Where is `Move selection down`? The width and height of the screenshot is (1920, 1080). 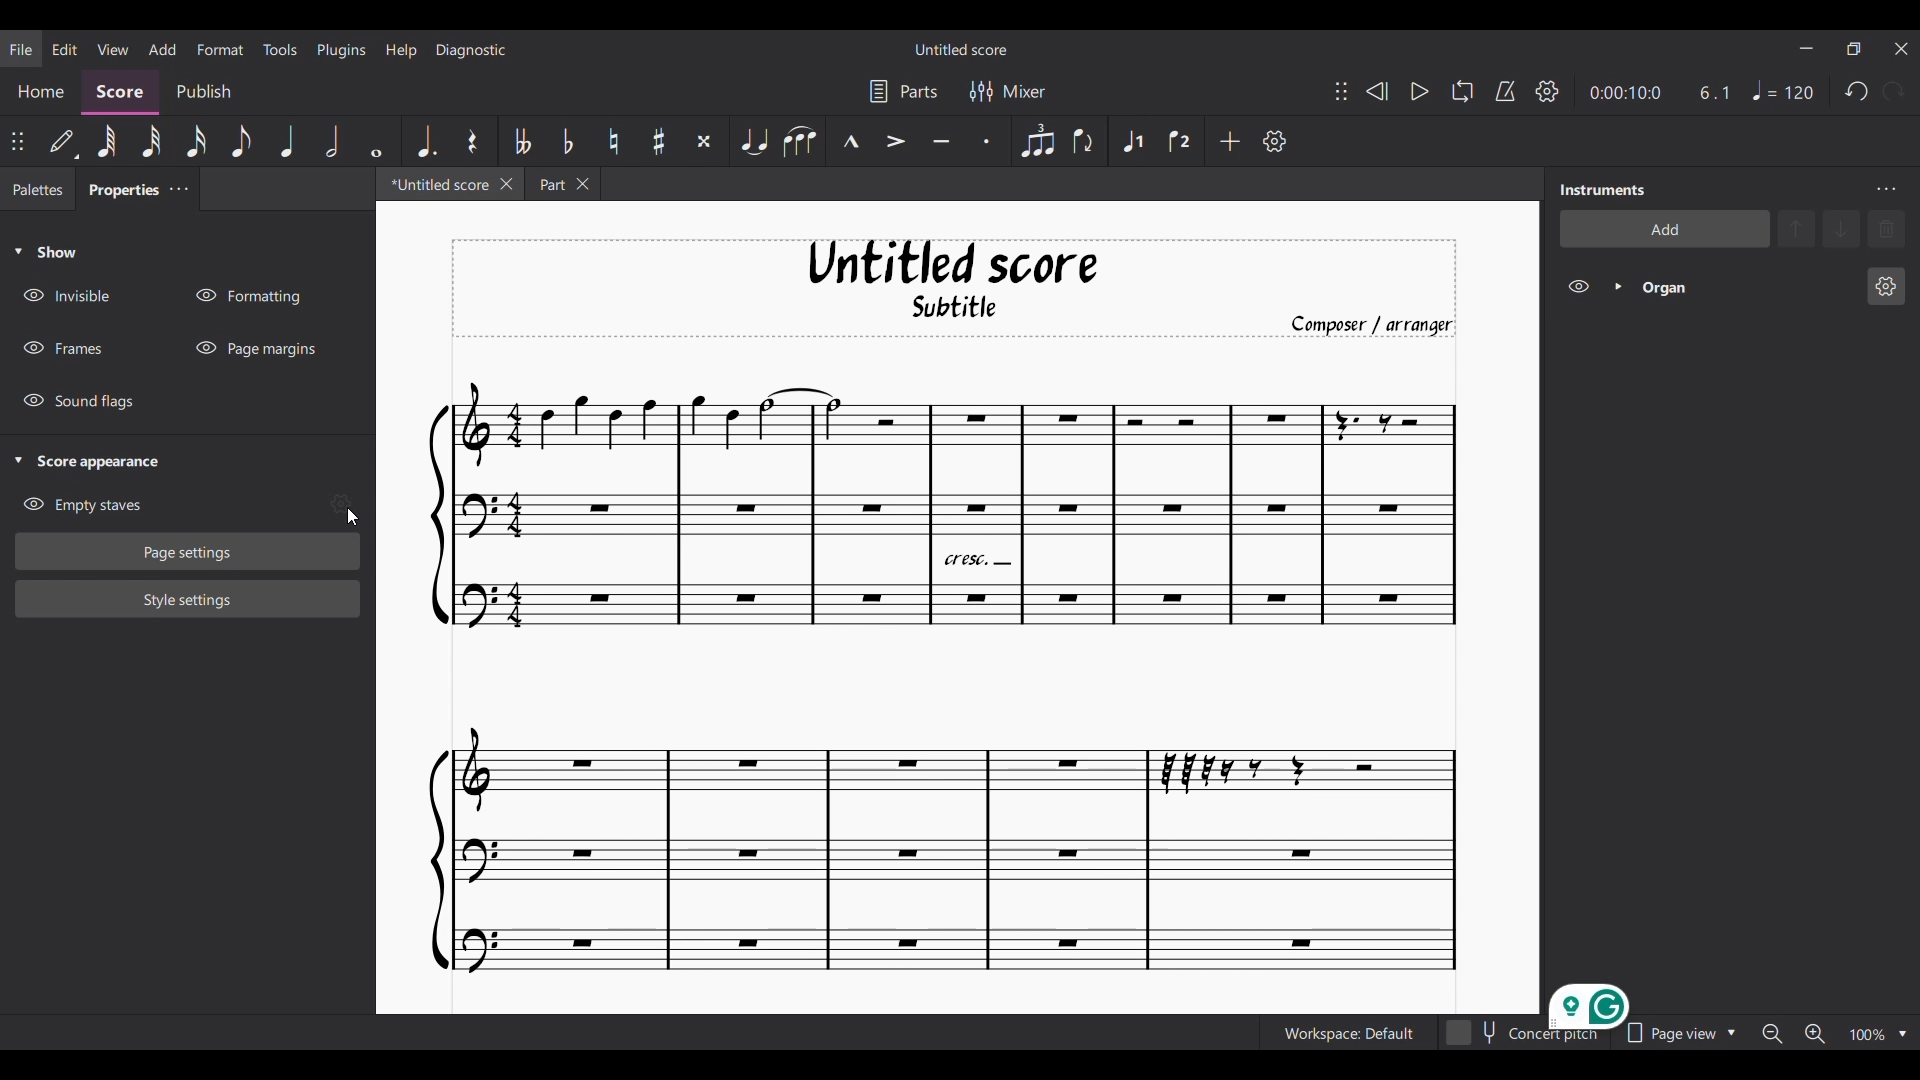 Move selection down is located at coordinates (1841, 228).